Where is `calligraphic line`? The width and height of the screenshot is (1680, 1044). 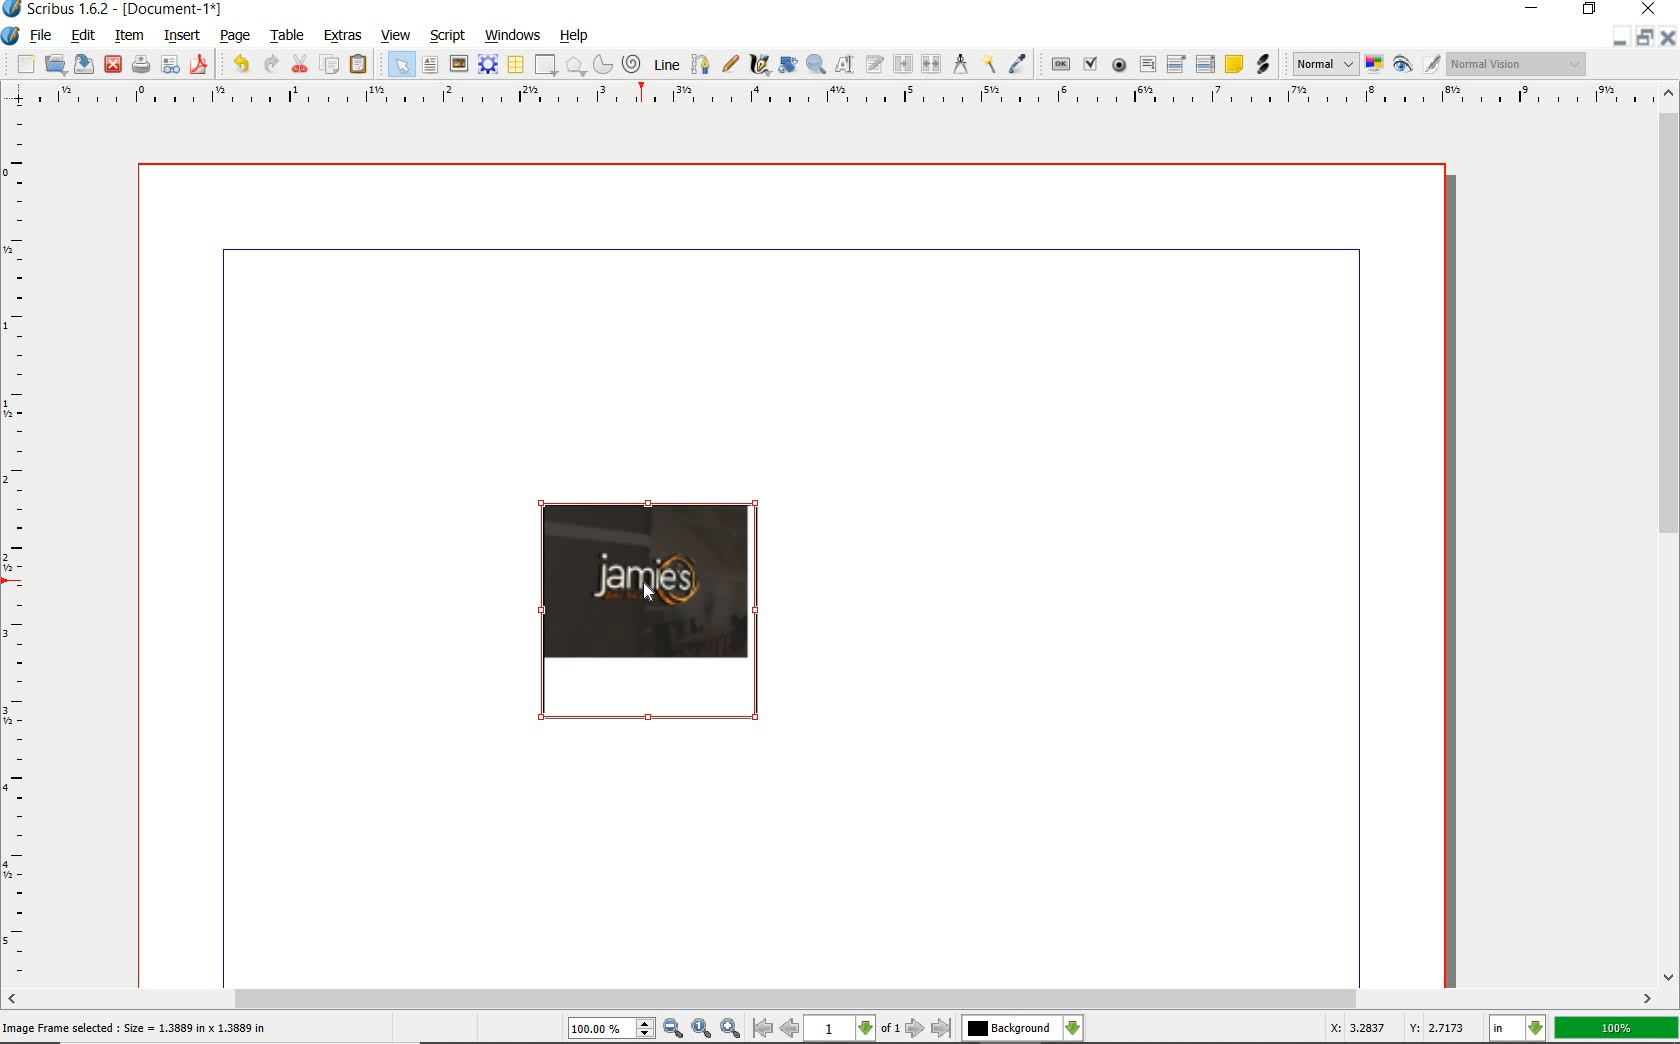
calligraphic line is located at coordinates (762, 66).